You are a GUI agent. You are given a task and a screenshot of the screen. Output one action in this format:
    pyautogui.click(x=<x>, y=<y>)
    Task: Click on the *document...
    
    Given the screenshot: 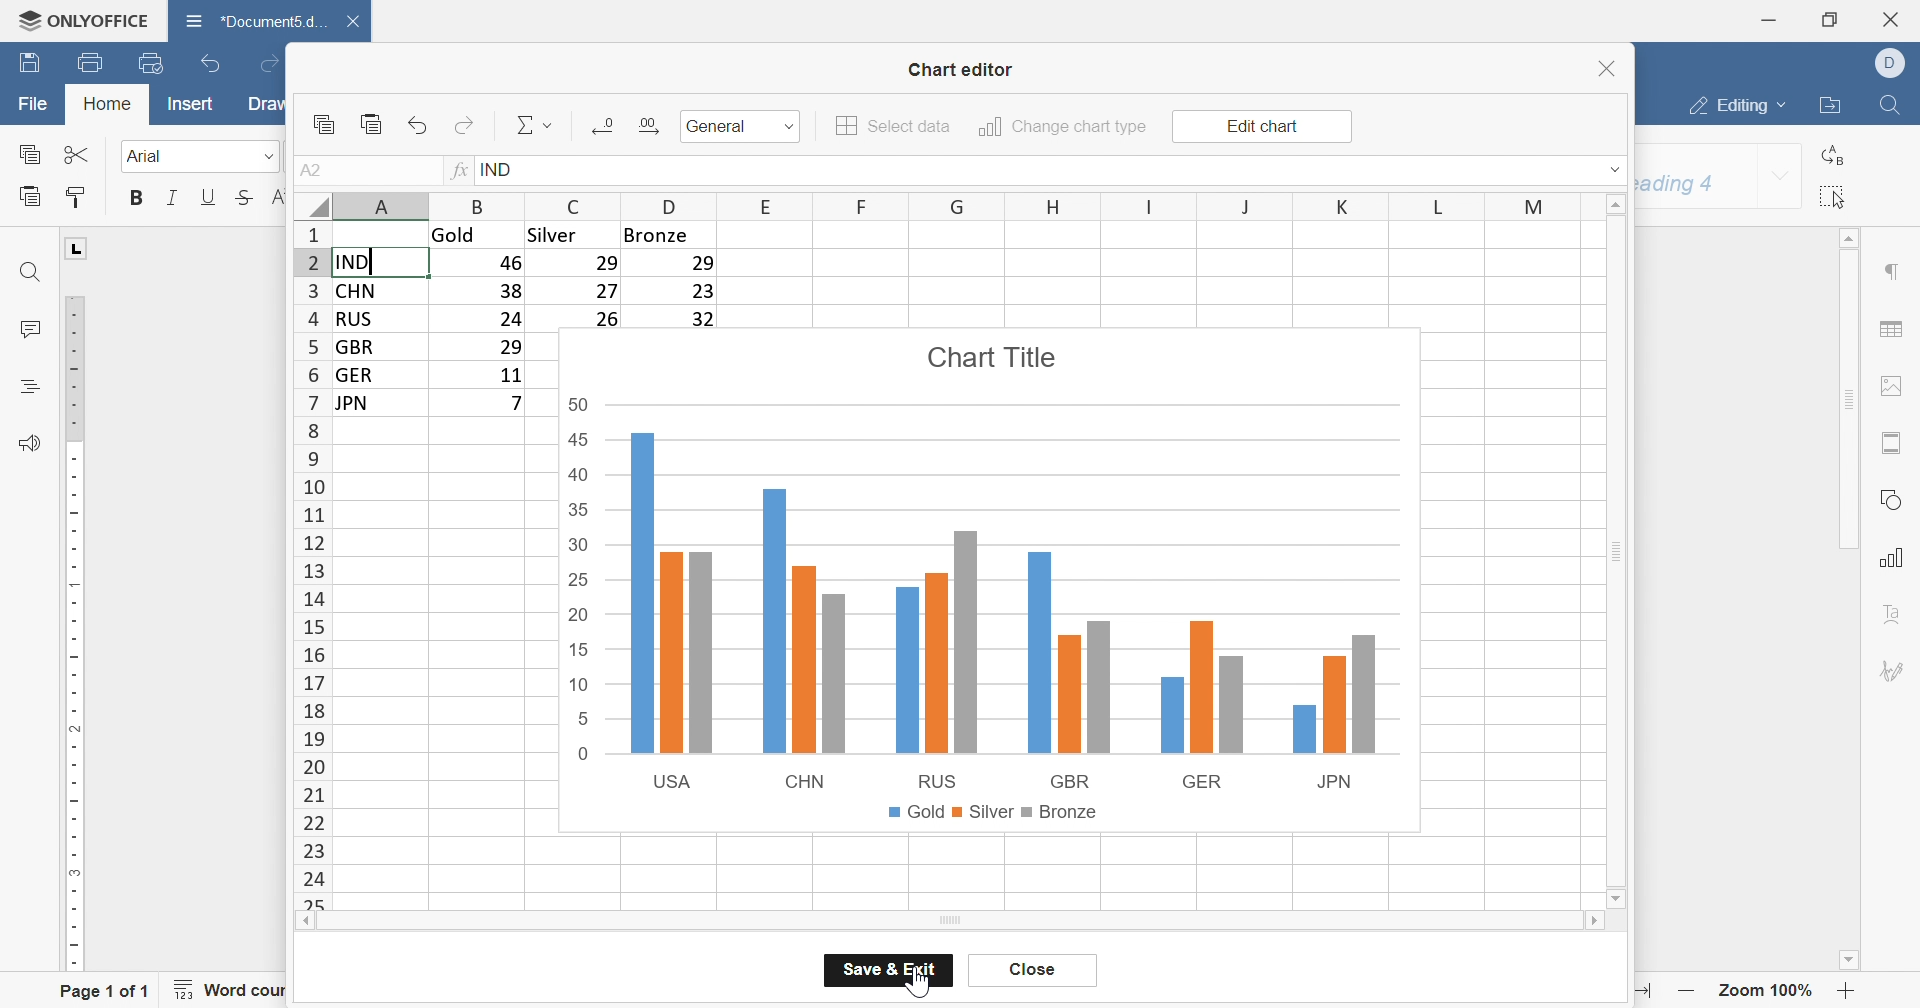 What is the action you would take?
    pyautogui.click(x=252, y=20)
    